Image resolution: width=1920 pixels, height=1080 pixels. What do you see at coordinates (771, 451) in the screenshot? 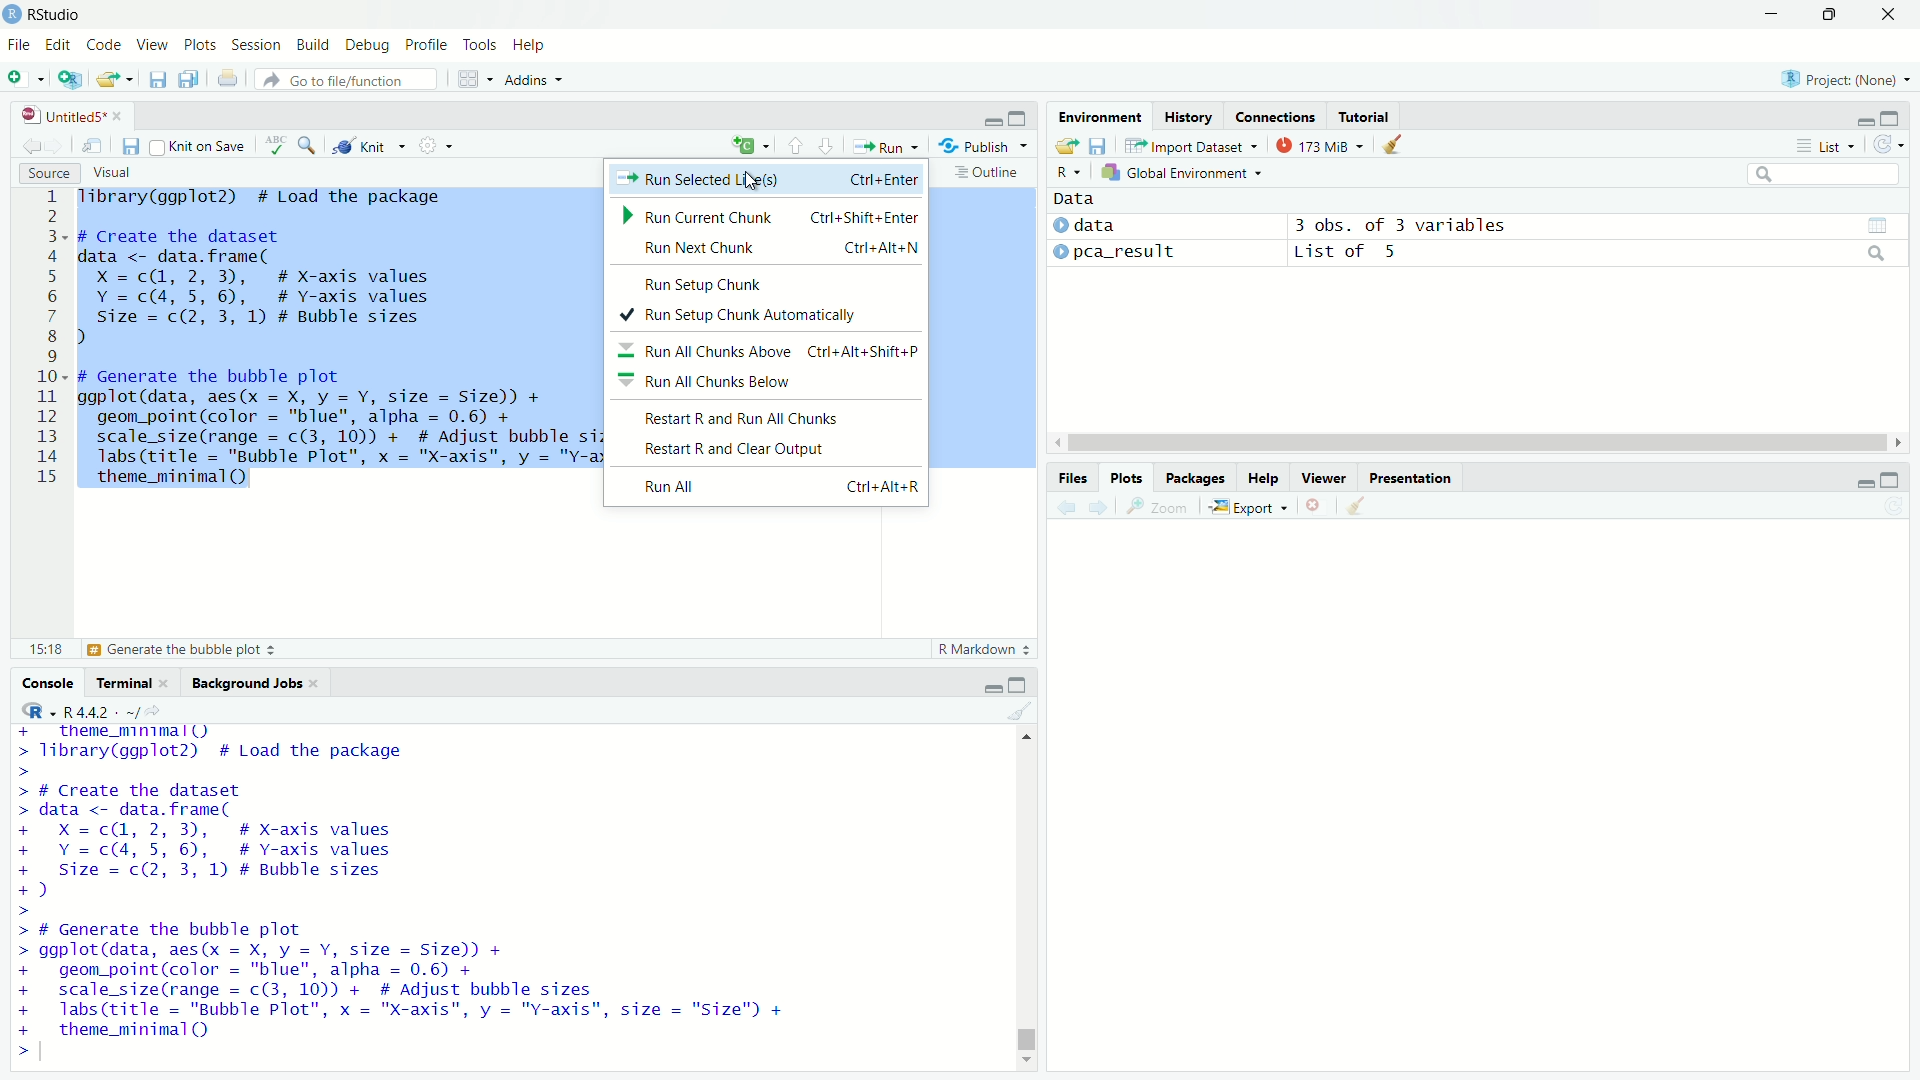
I see `restart and clear output` at bounding box center [771, 451].